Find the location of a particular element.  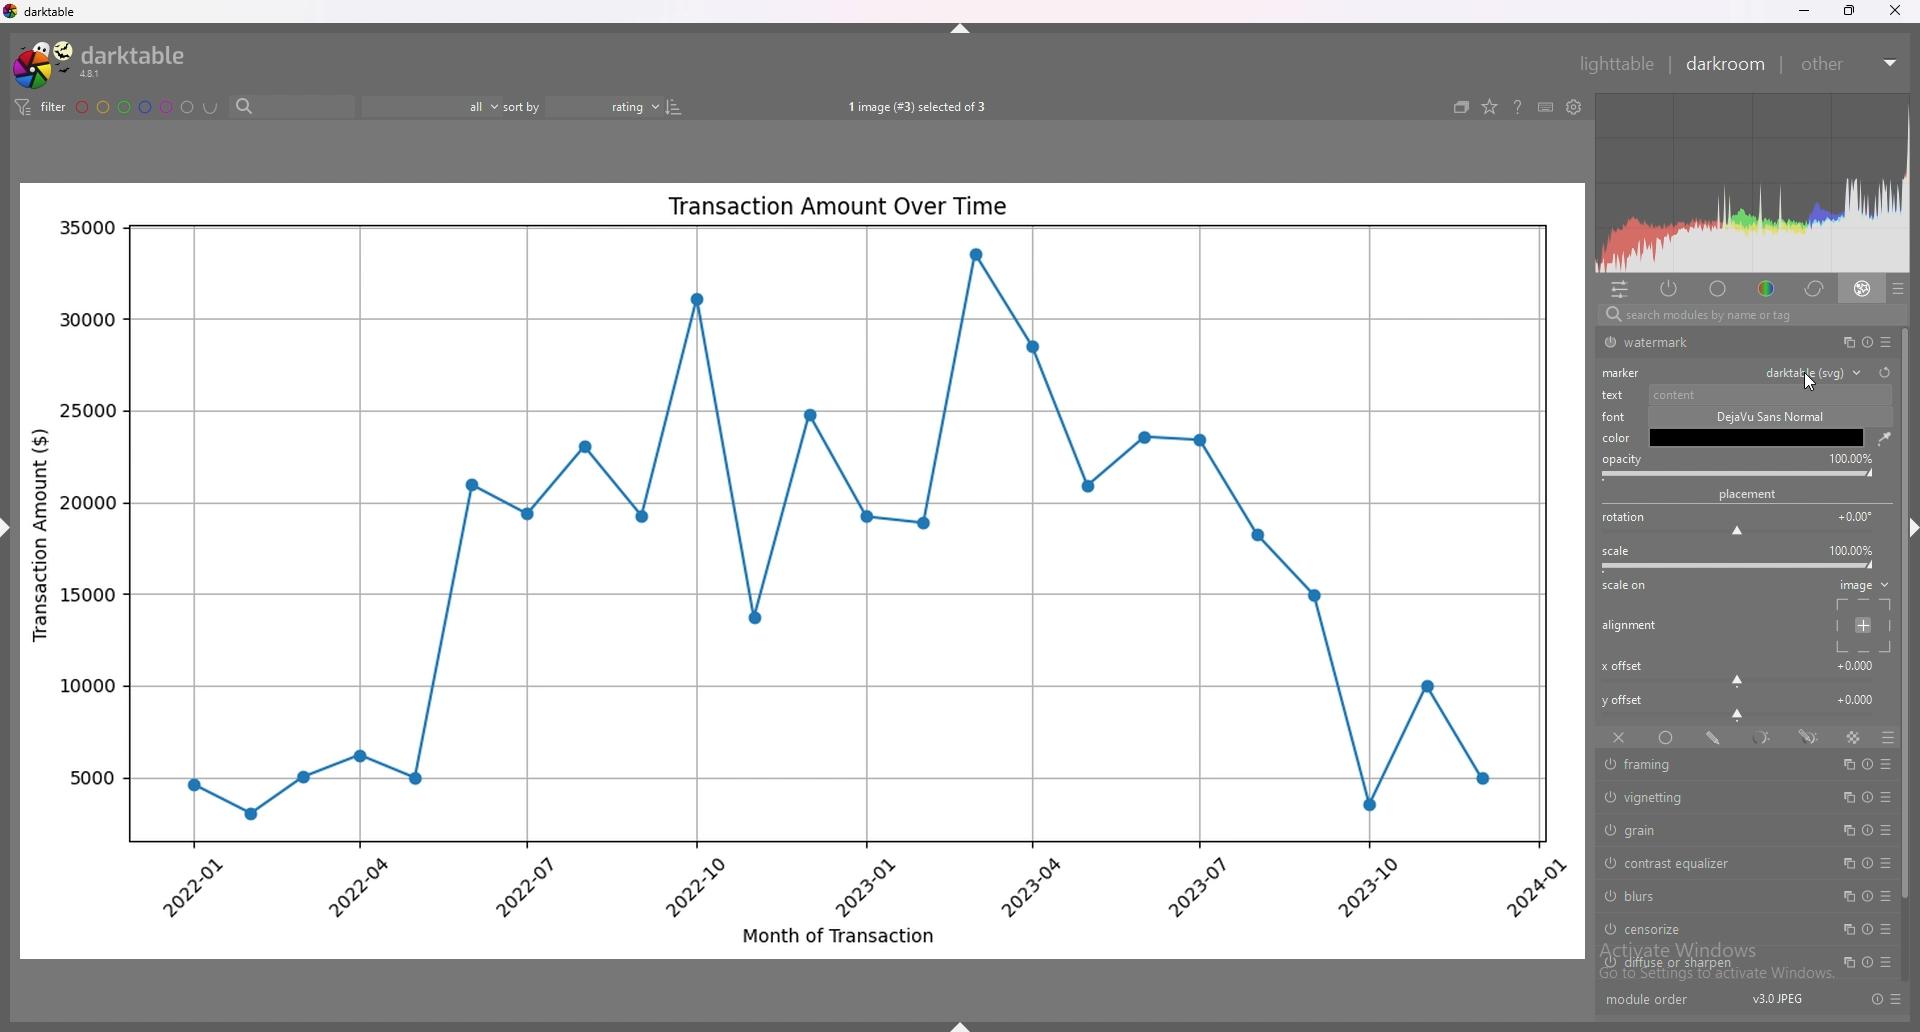

placement is located at coordinates (1750, 494).